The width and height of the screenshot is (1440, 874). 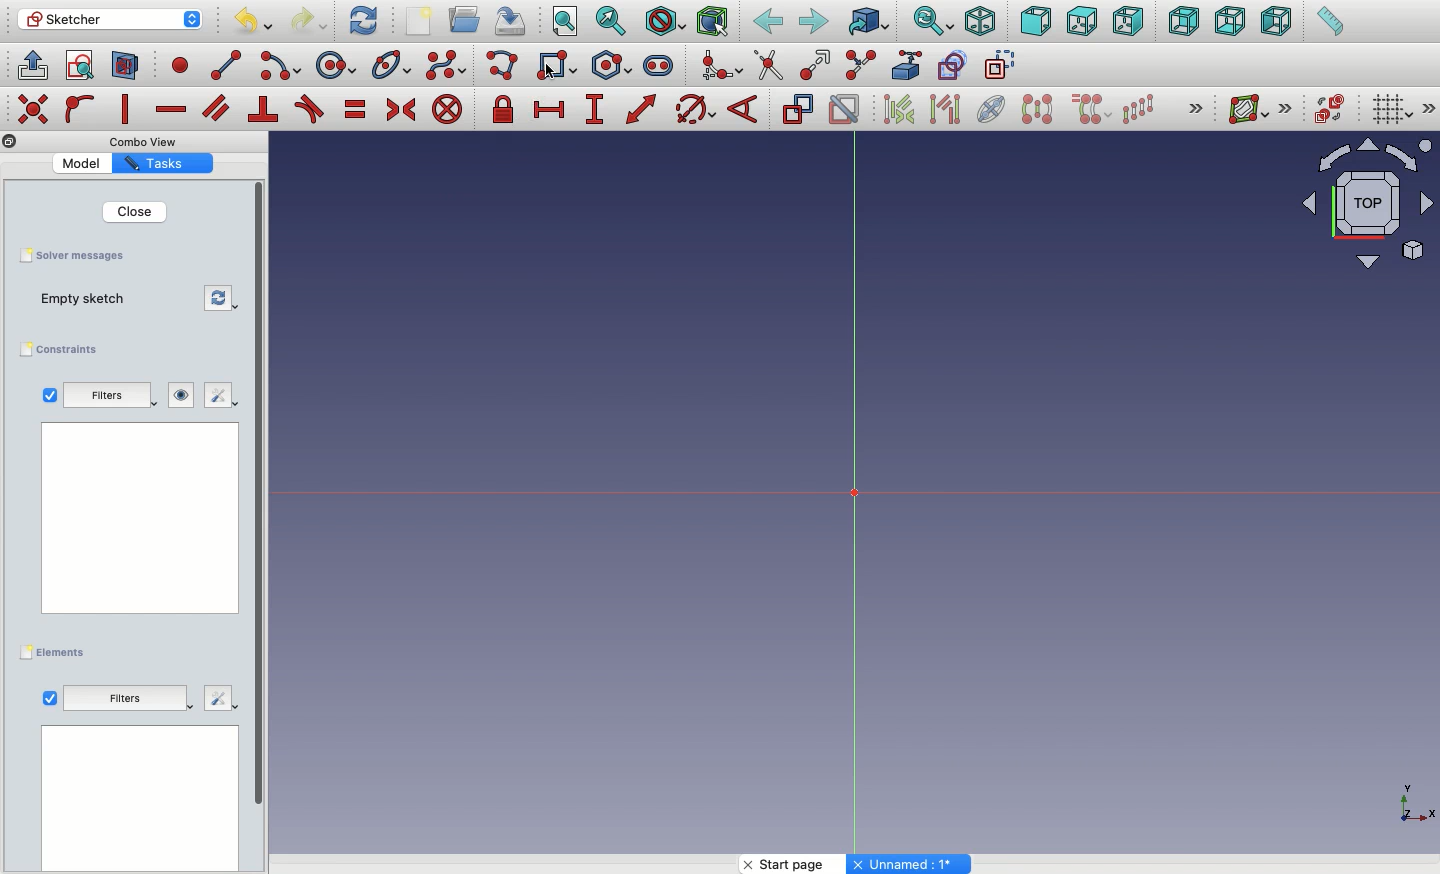 I want to click on Create fillet, so click(x=720, y=67).